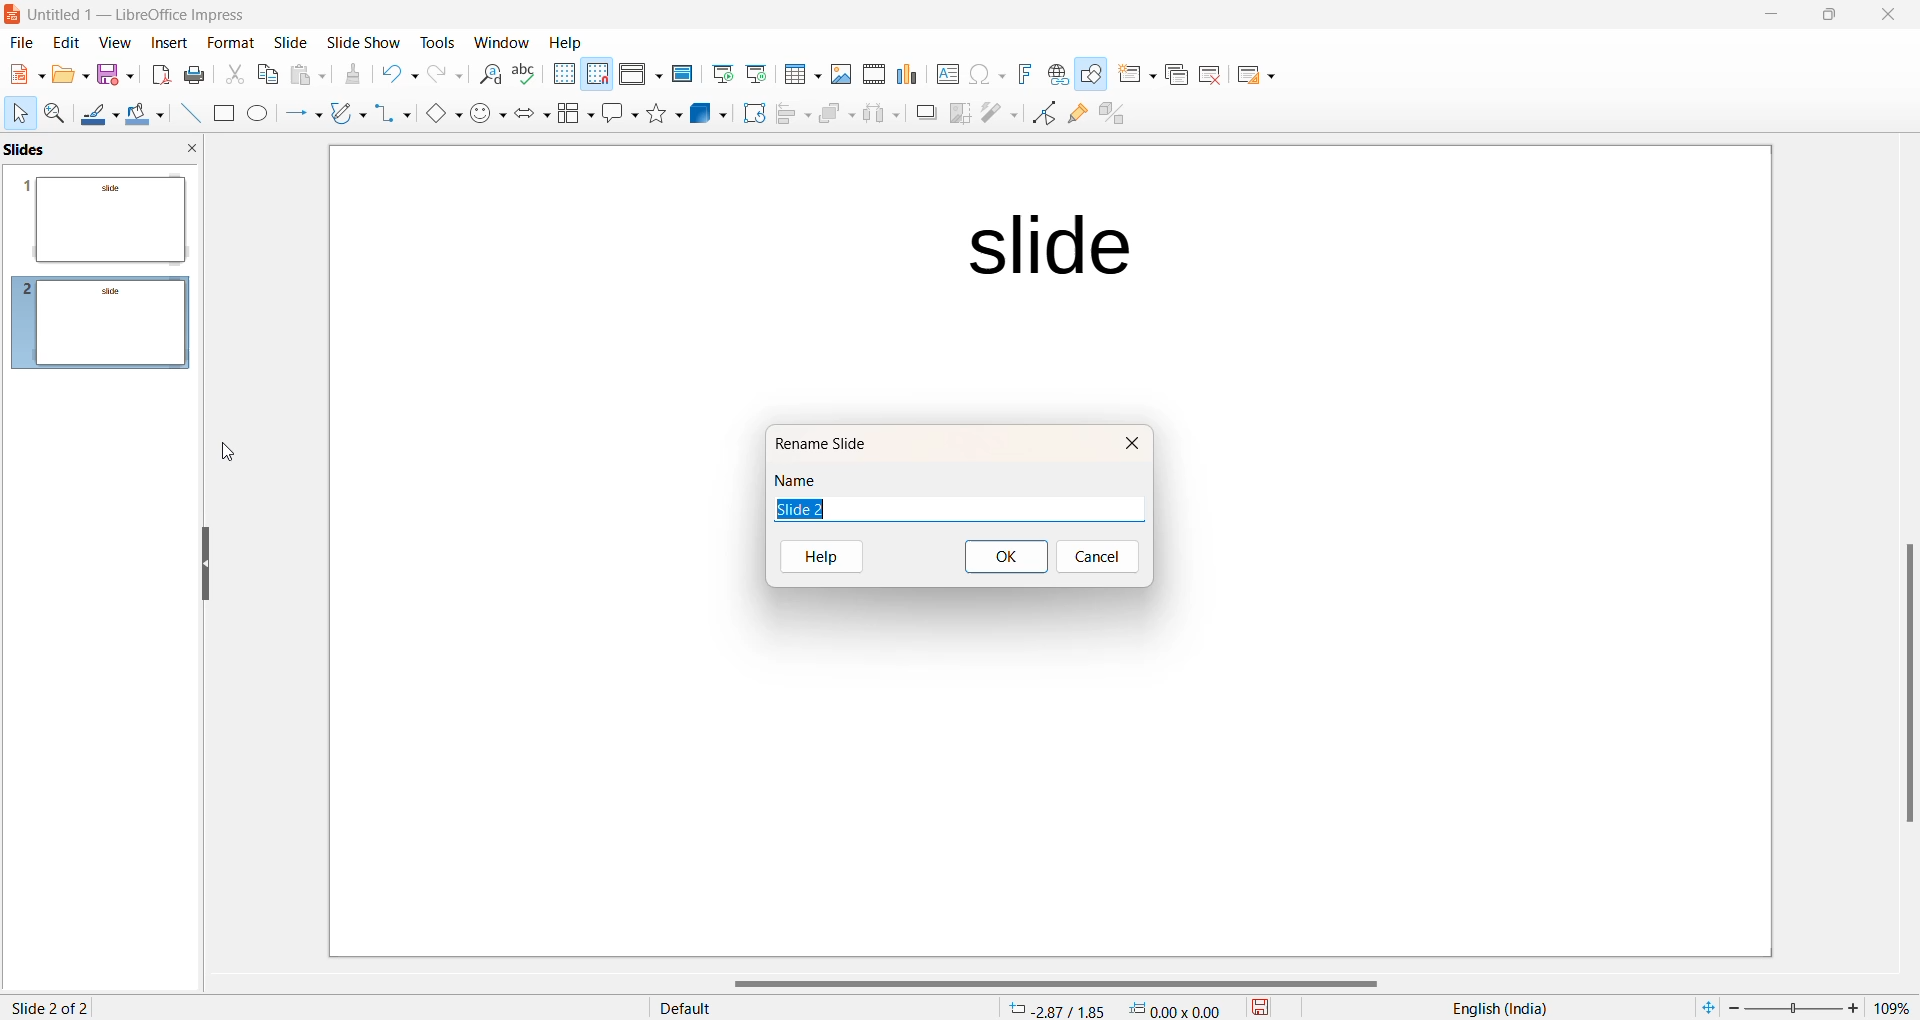 The height and width of the screenshot is (1020, 1920). What do you see at coordinates (19, 45) in the screenshot?
I see `file` at bounding box center [19, 45].